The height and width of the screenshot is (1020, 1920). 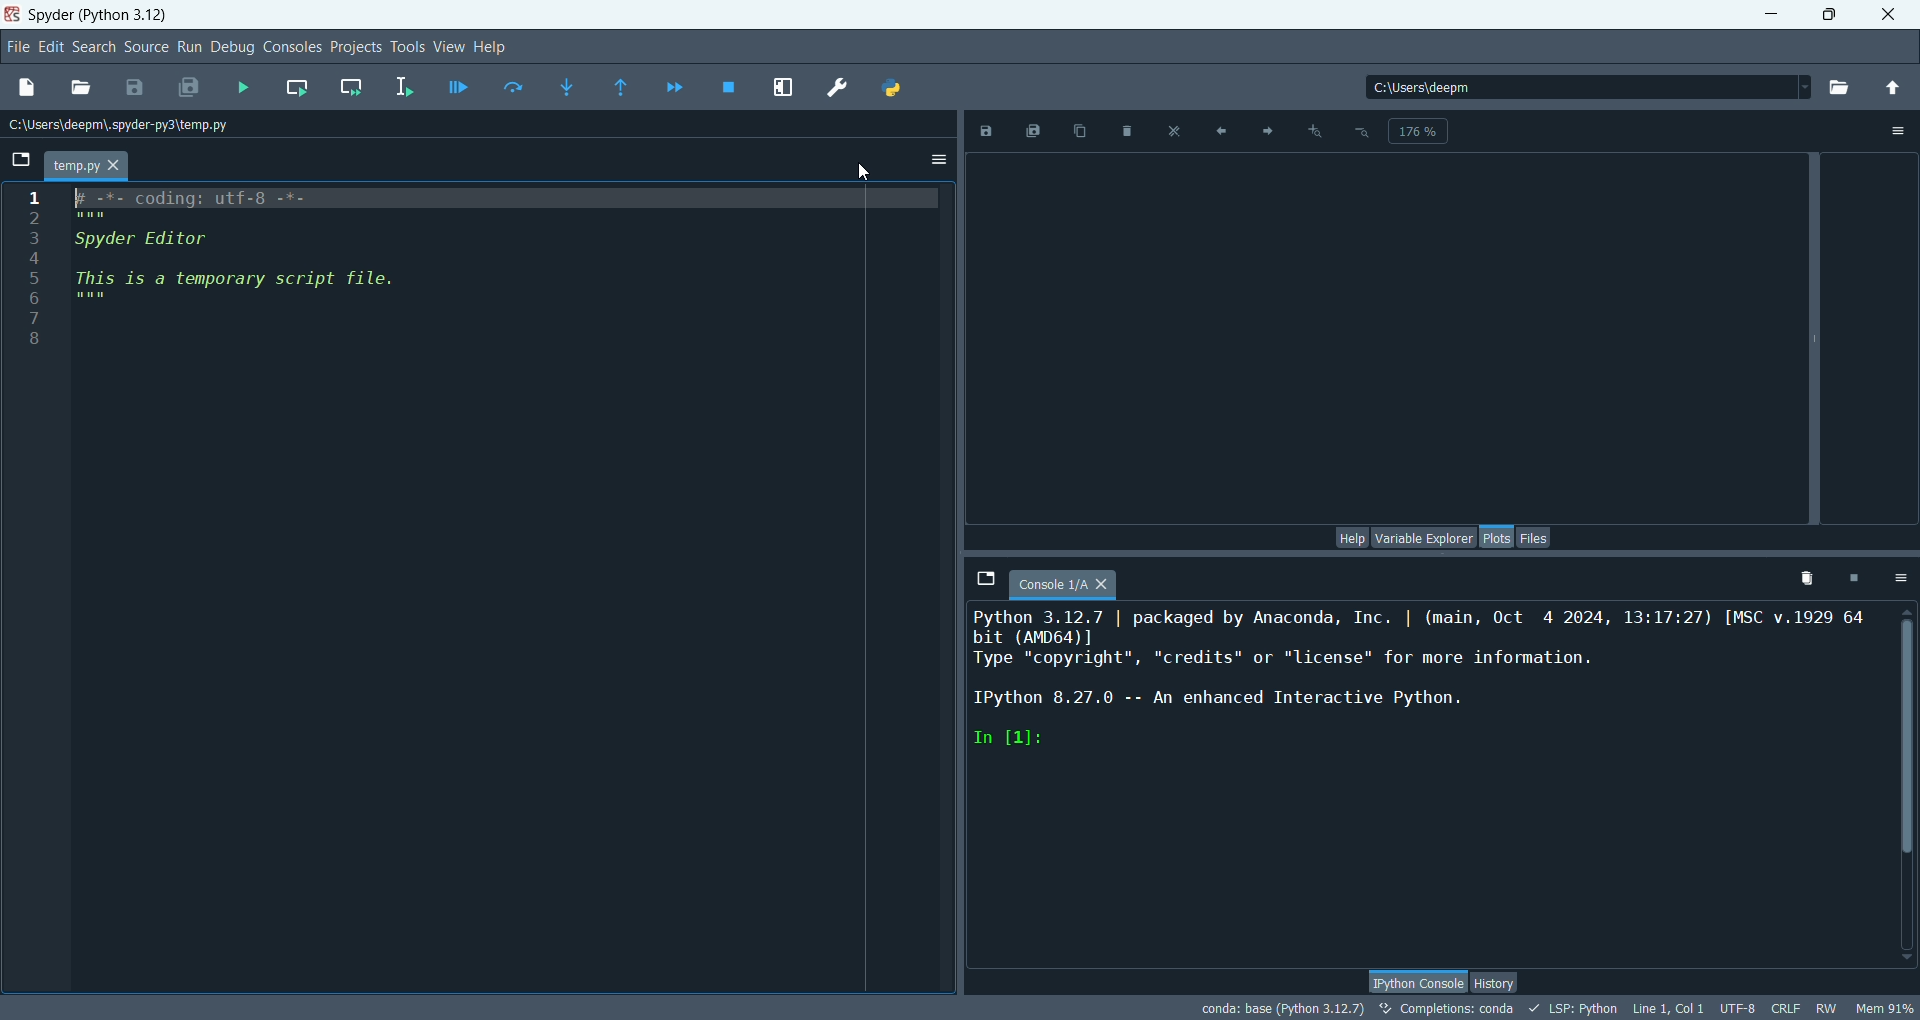 I want to click on save, so click(x=134, y=85).